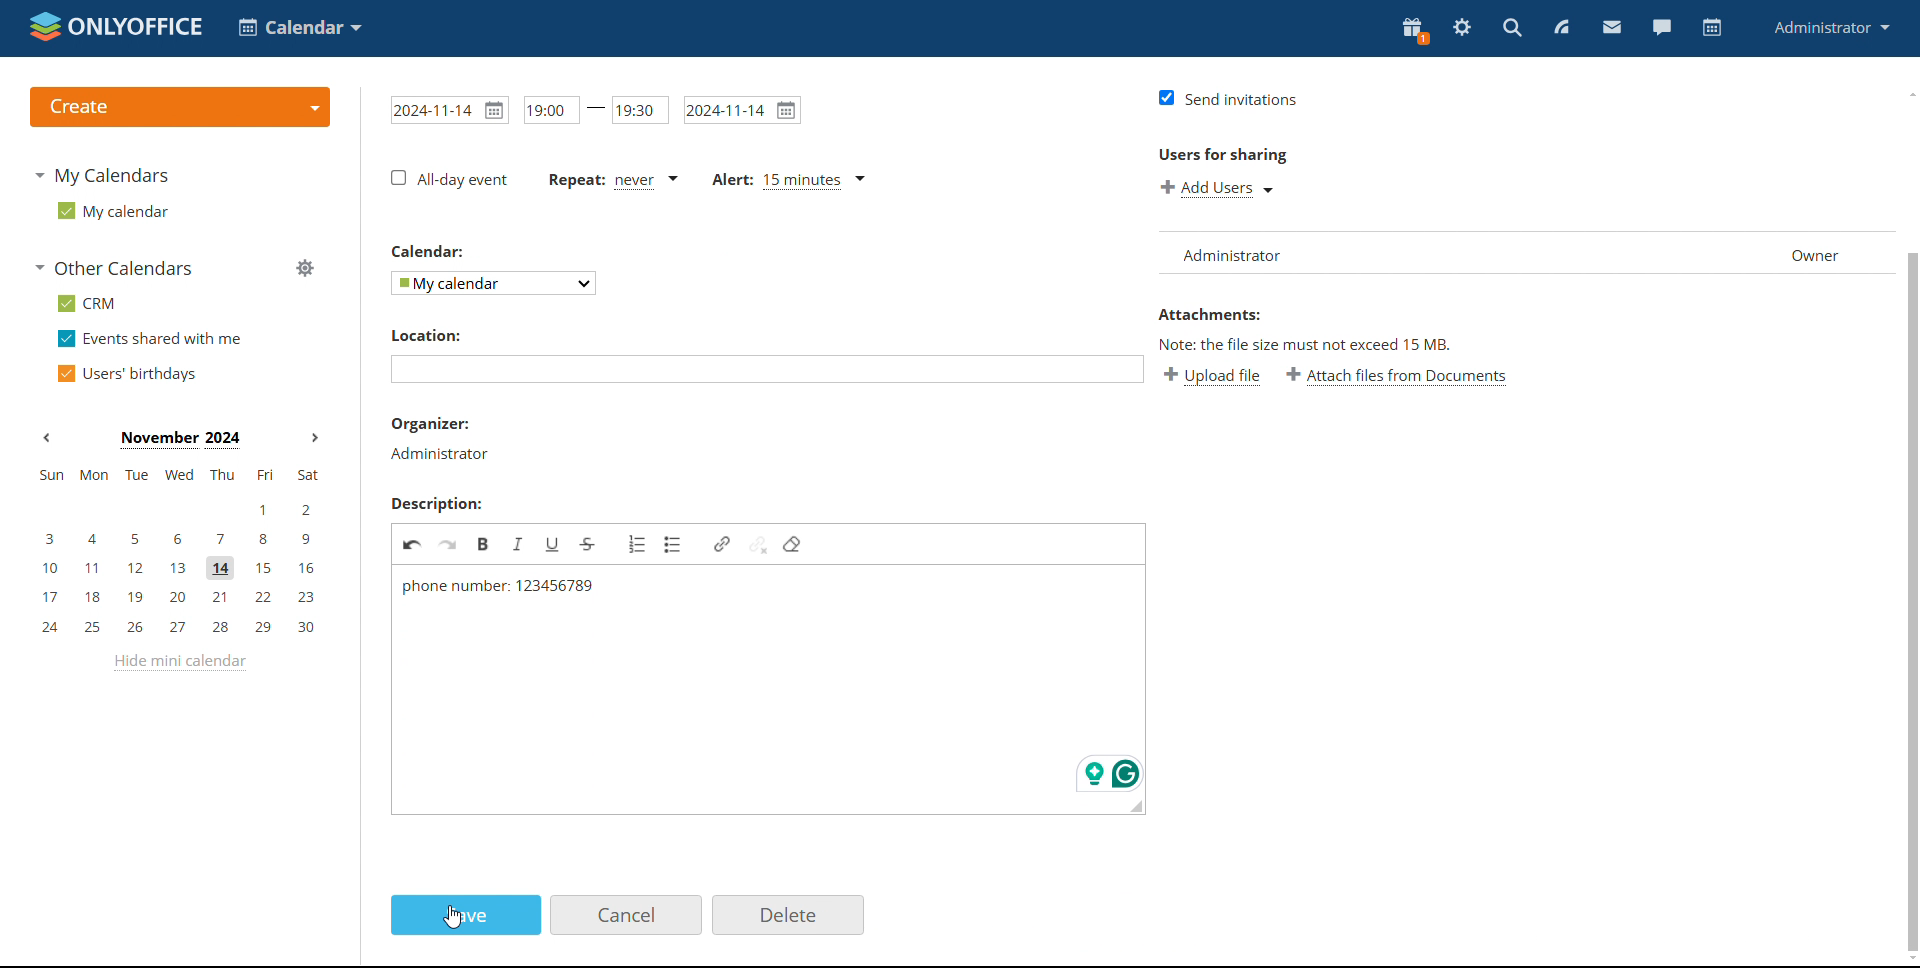  What do you see at coordinates (760, 543) in the screenshot?
I see `unlink` at bounding box center [760, 543].